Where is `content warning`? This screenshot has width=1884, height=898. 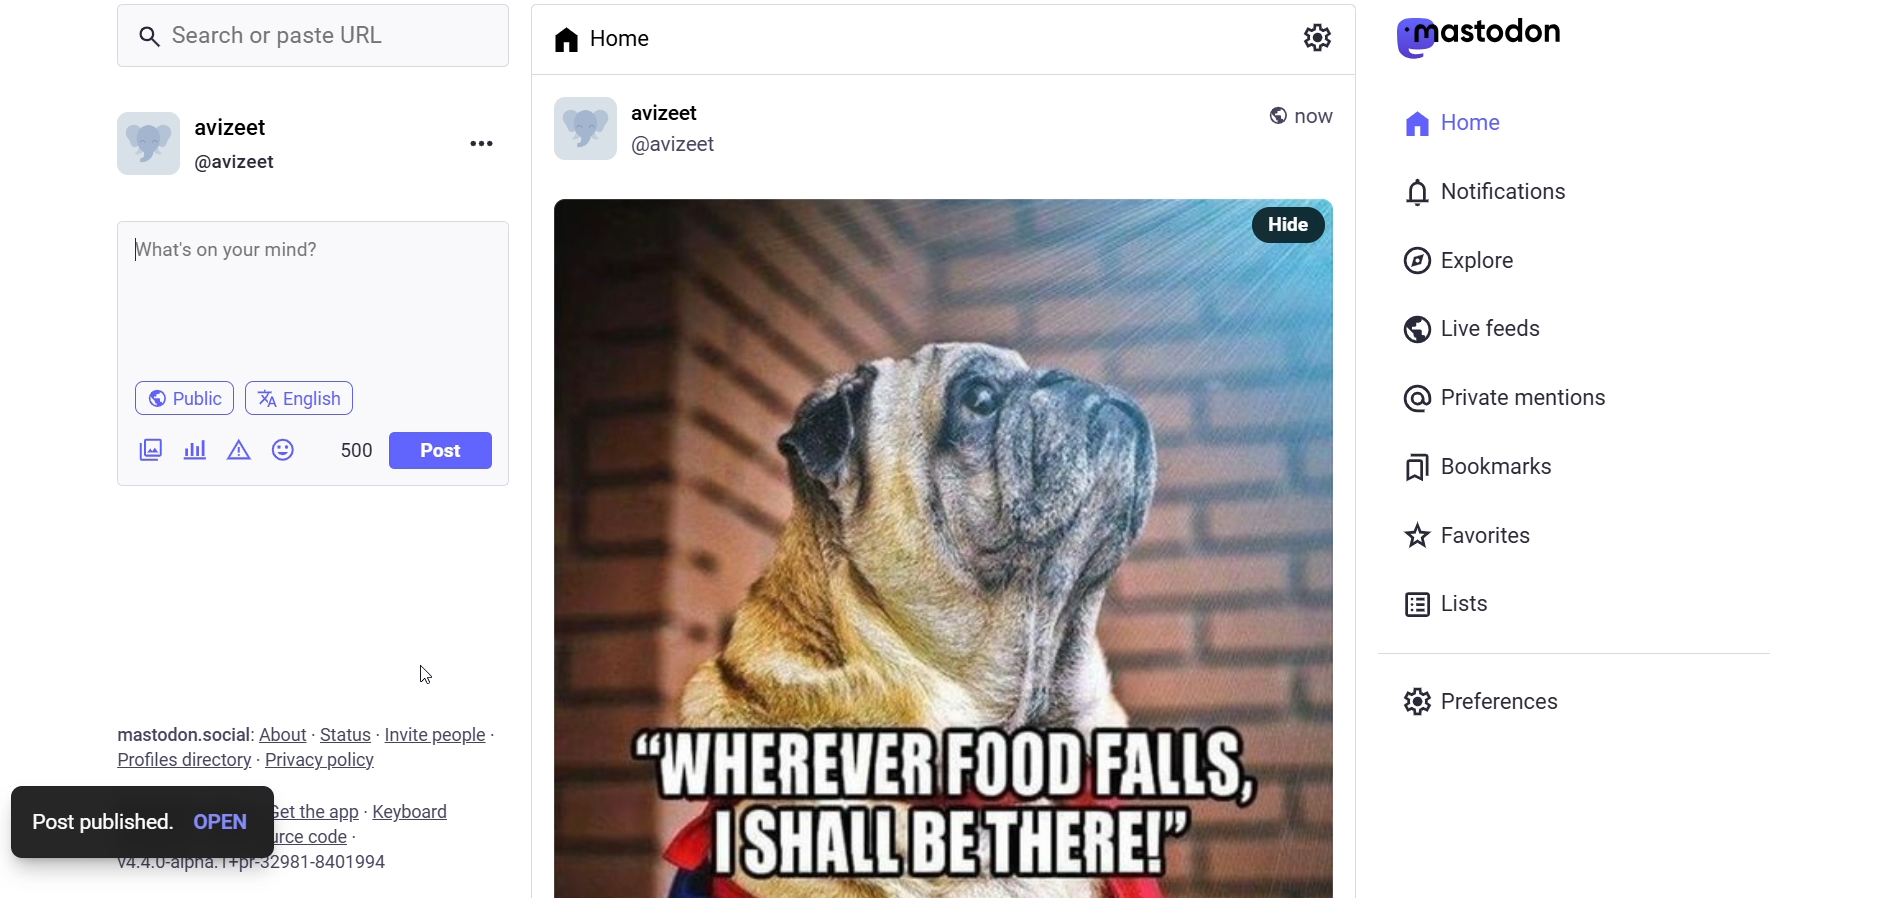 content warning is located at coordinates (239, 451).